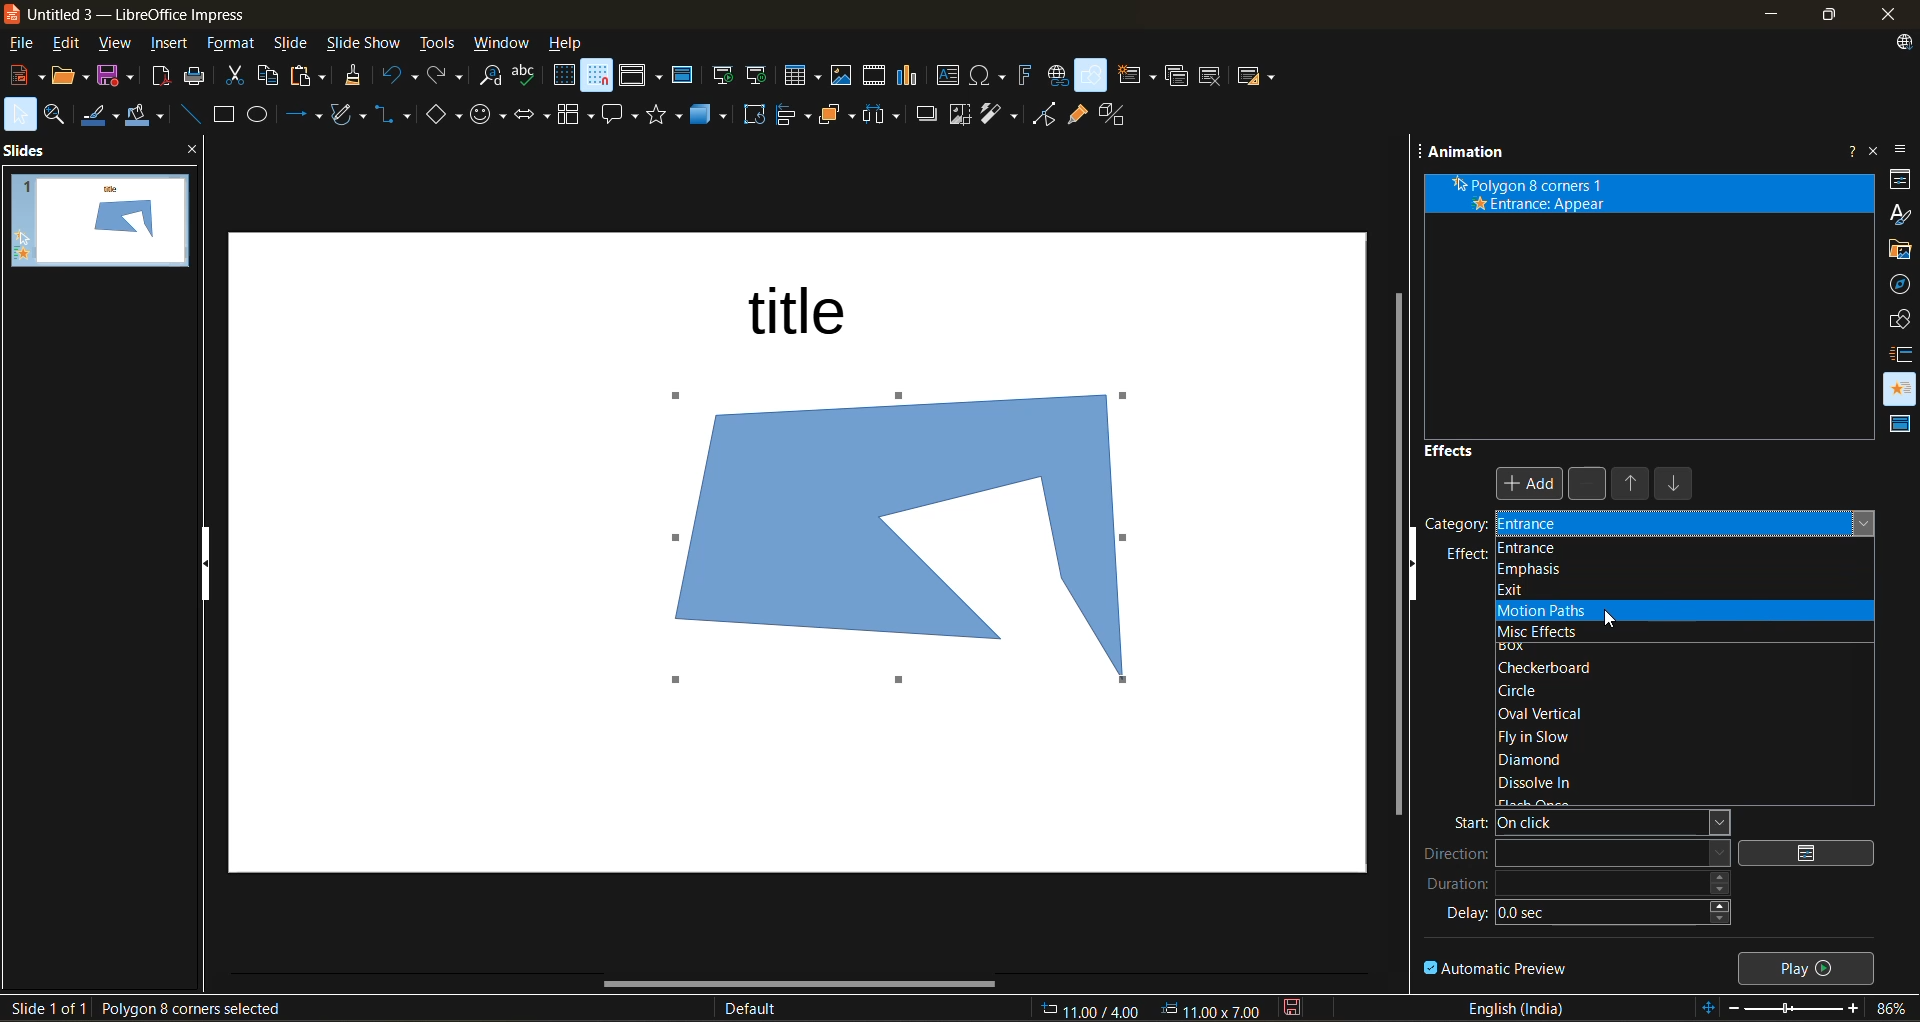  I want to click on Entrance, so click(1551, 526).